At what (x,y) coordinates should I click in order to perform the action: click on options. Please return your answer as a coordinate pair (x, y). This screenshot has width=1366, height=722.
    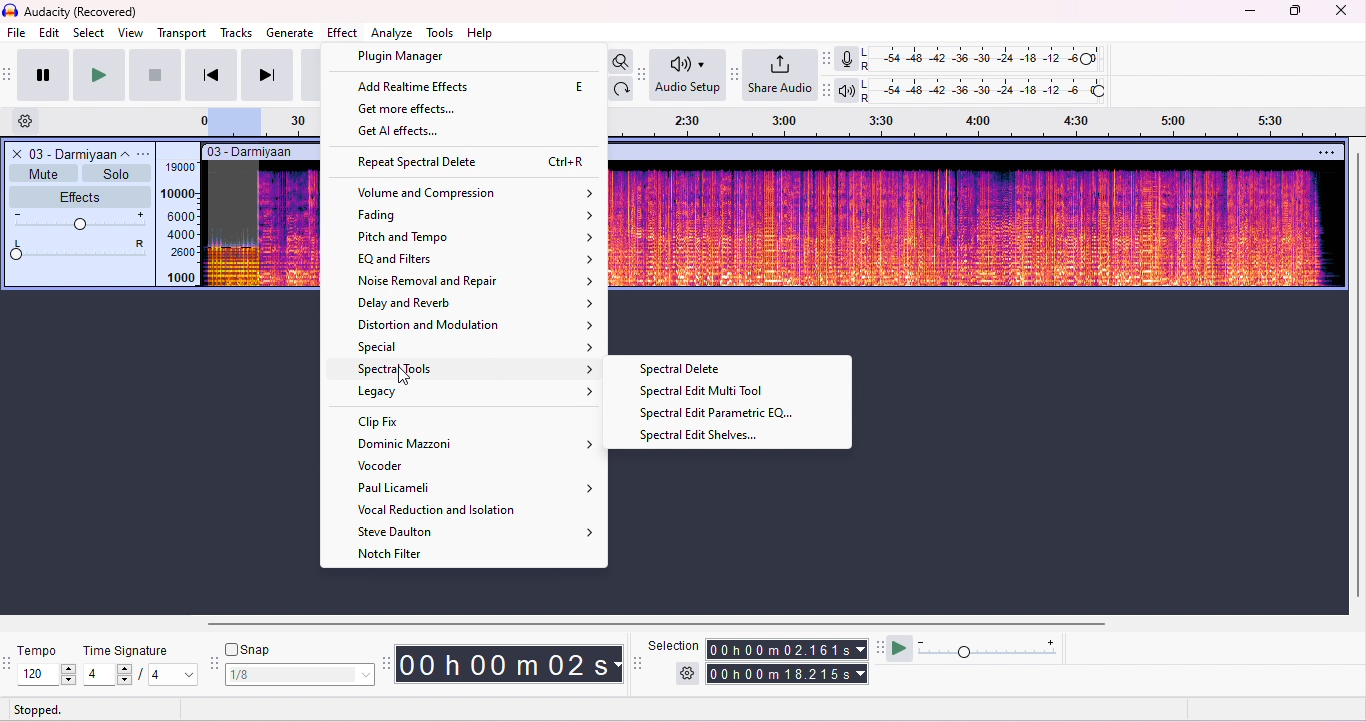
    Looking at the image, I should click on (145, 154).